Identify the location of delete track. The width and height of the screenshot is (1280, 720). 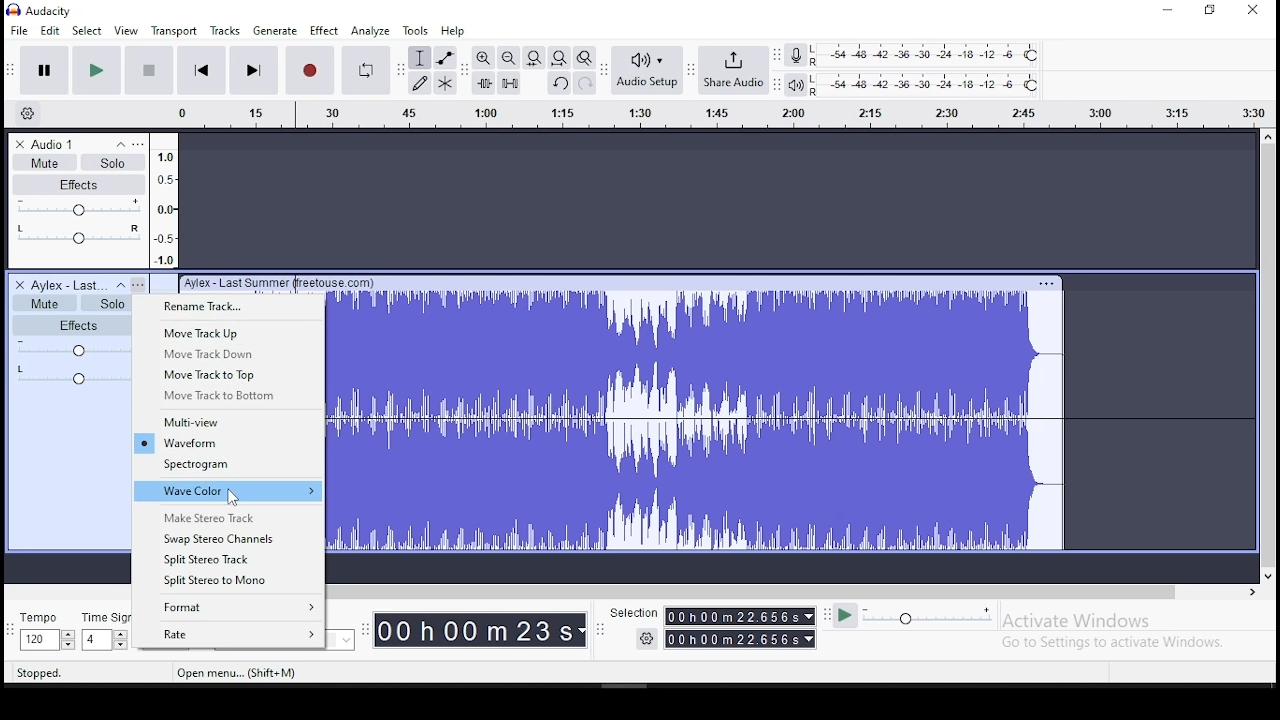
(18, 284).